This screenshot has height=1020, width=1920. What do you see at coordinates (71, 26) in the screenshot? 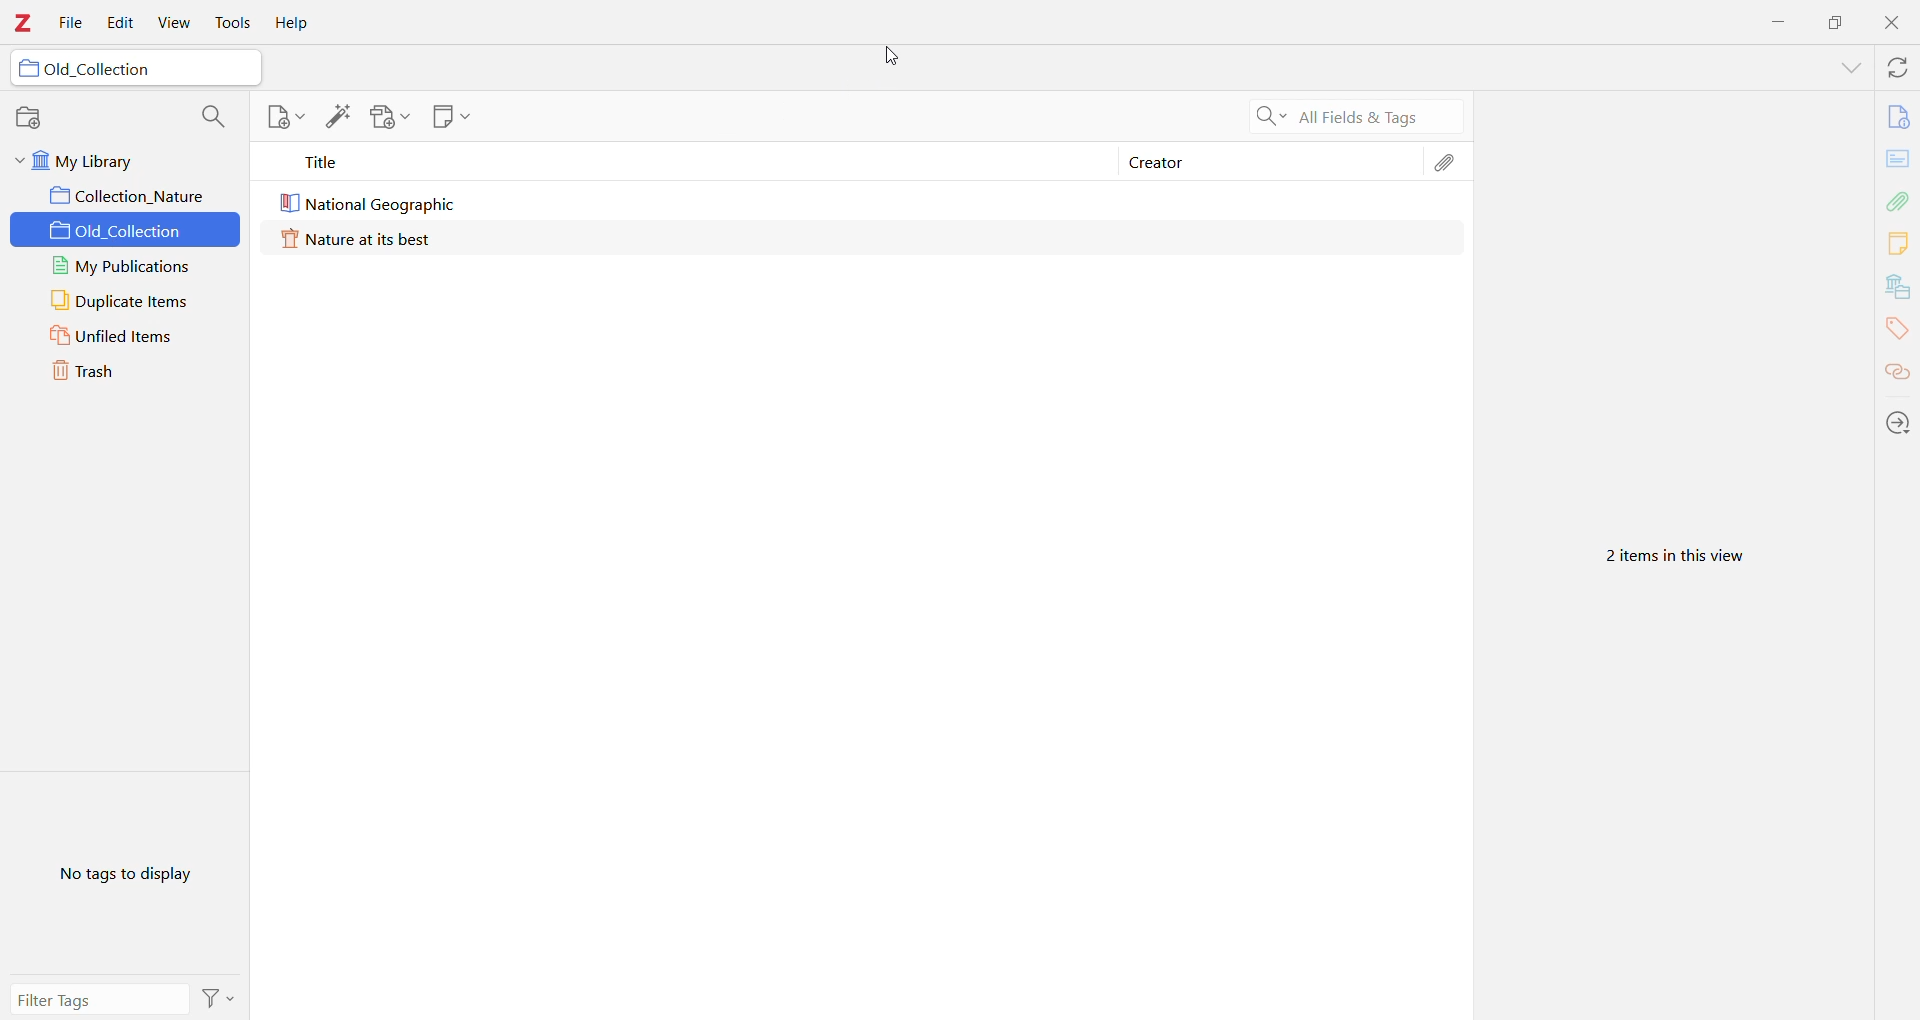
I see `File` at bounding box center [71, 26].